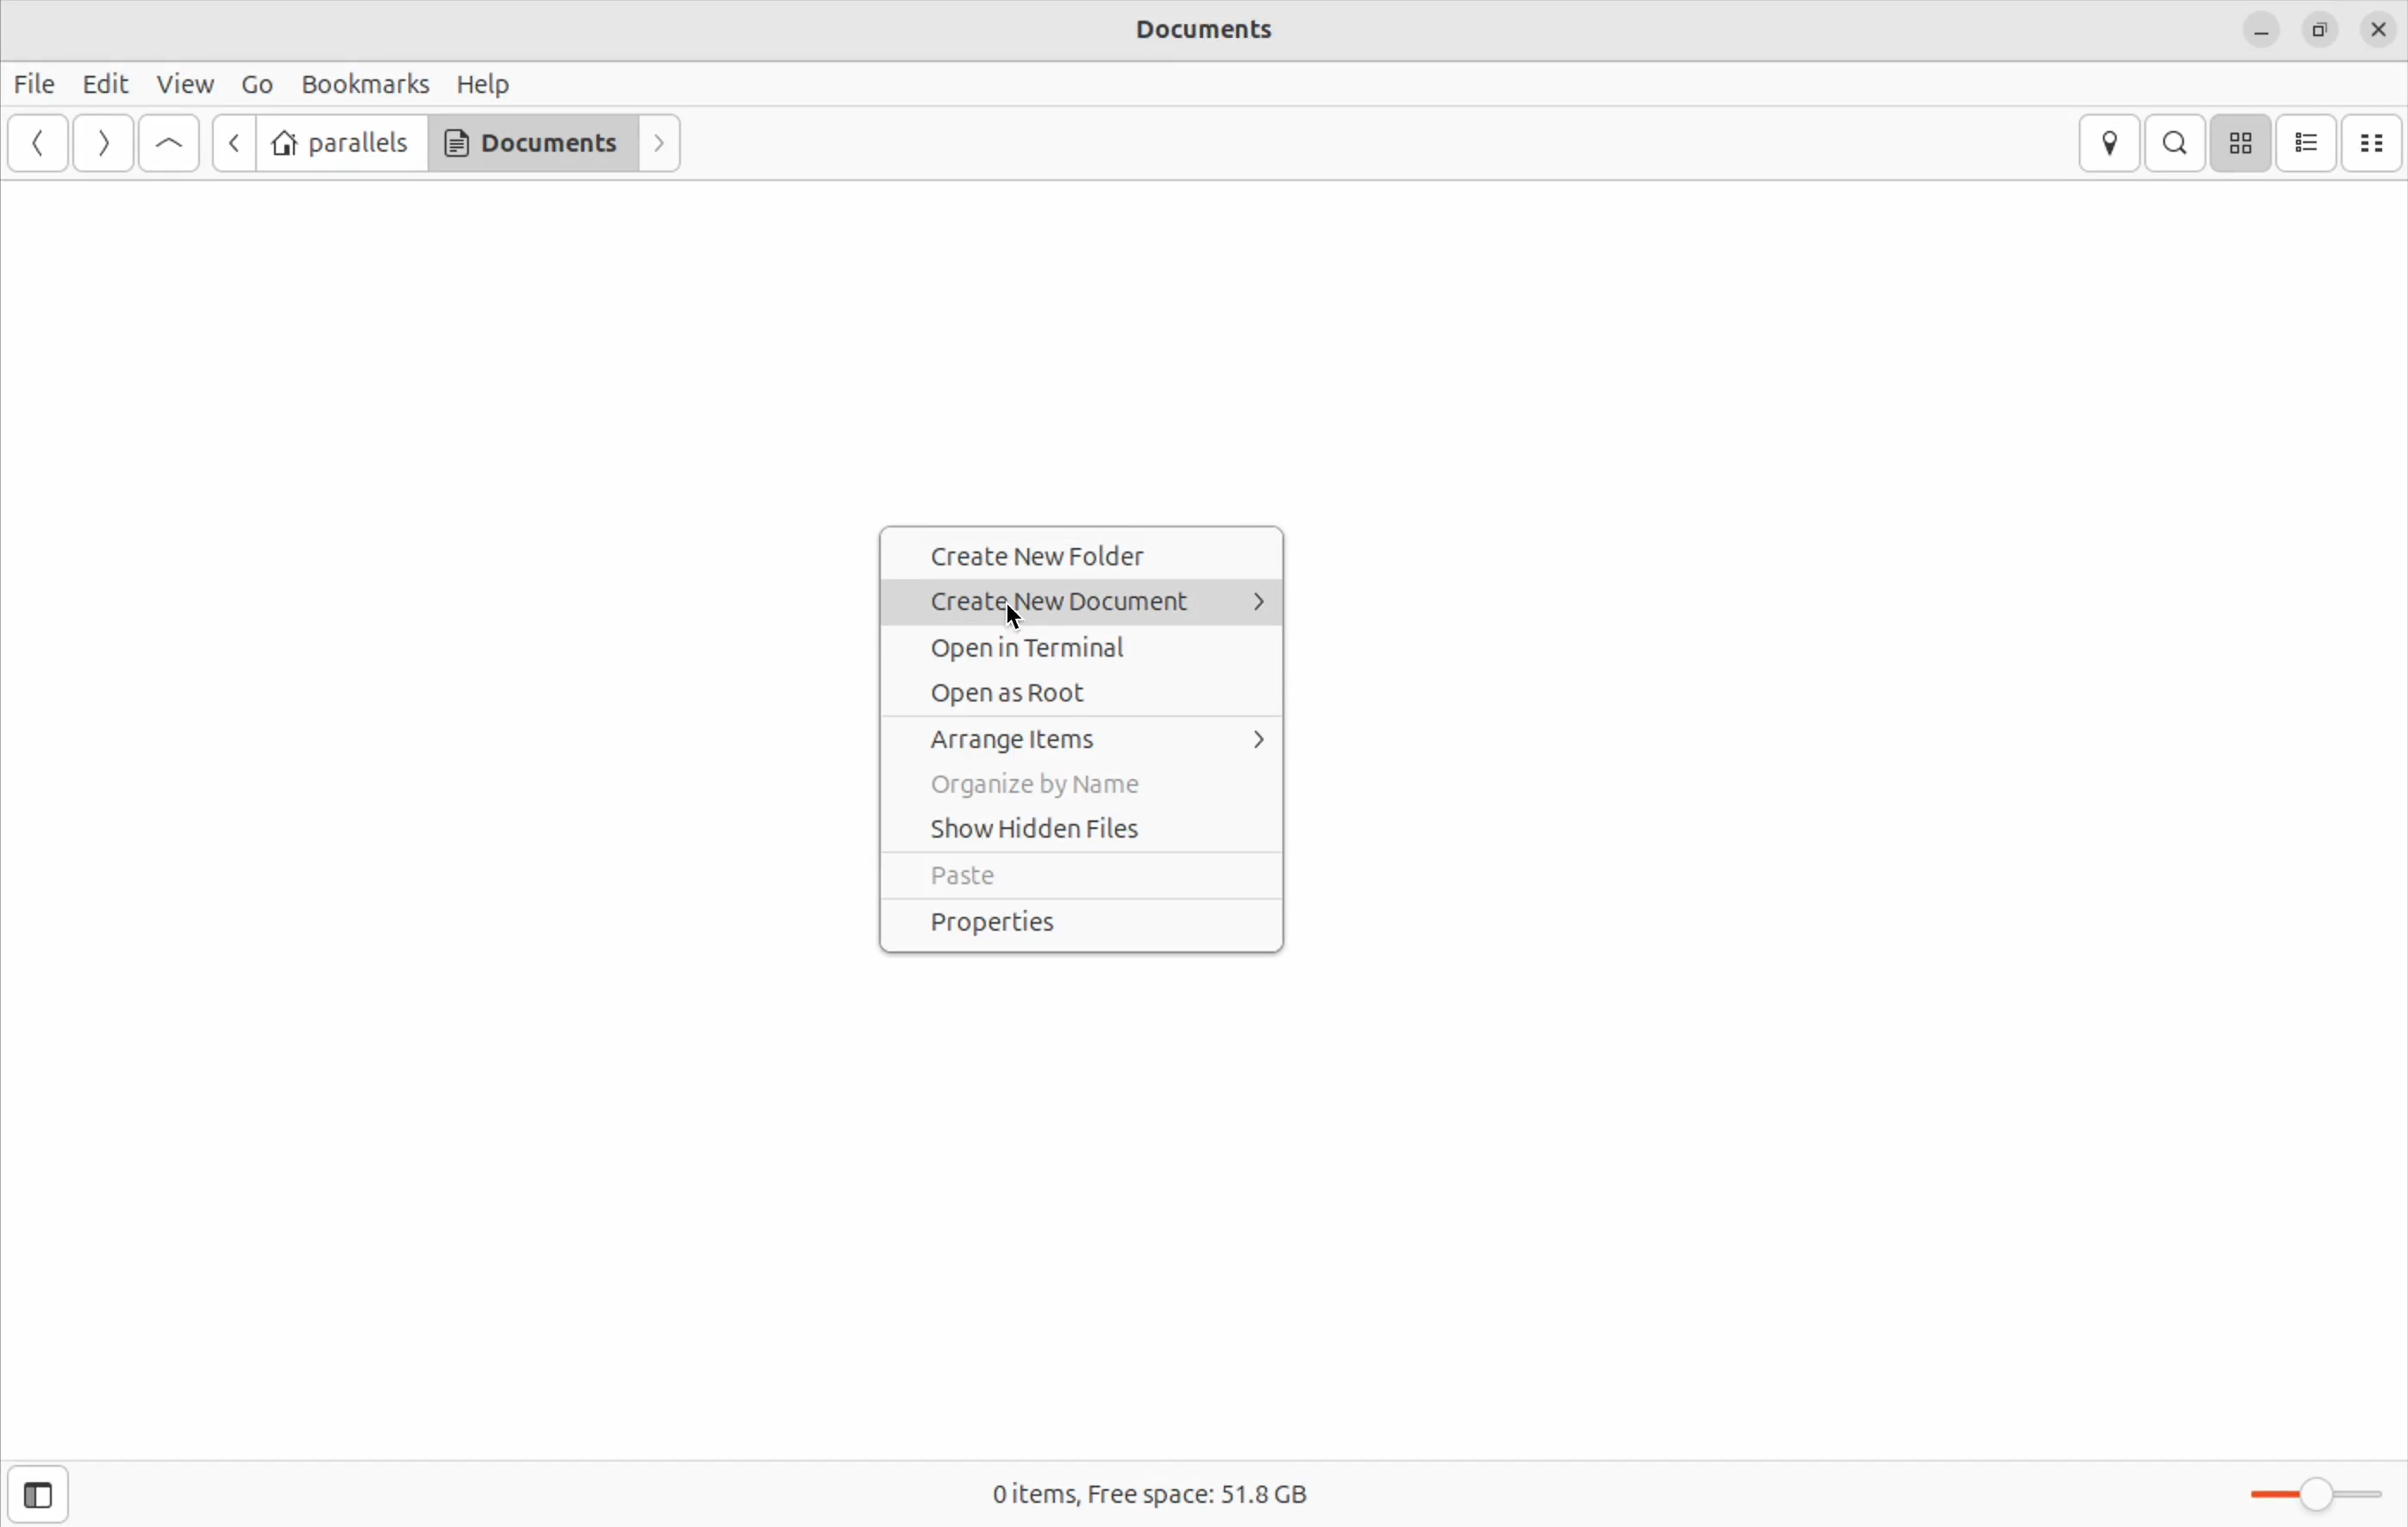 This screenshot has width=2408, height=1527. What do you see at coordinates (1083, 830) in the screenshot?
I see `Show Hidden Files` at bounding box center [1083, 830].